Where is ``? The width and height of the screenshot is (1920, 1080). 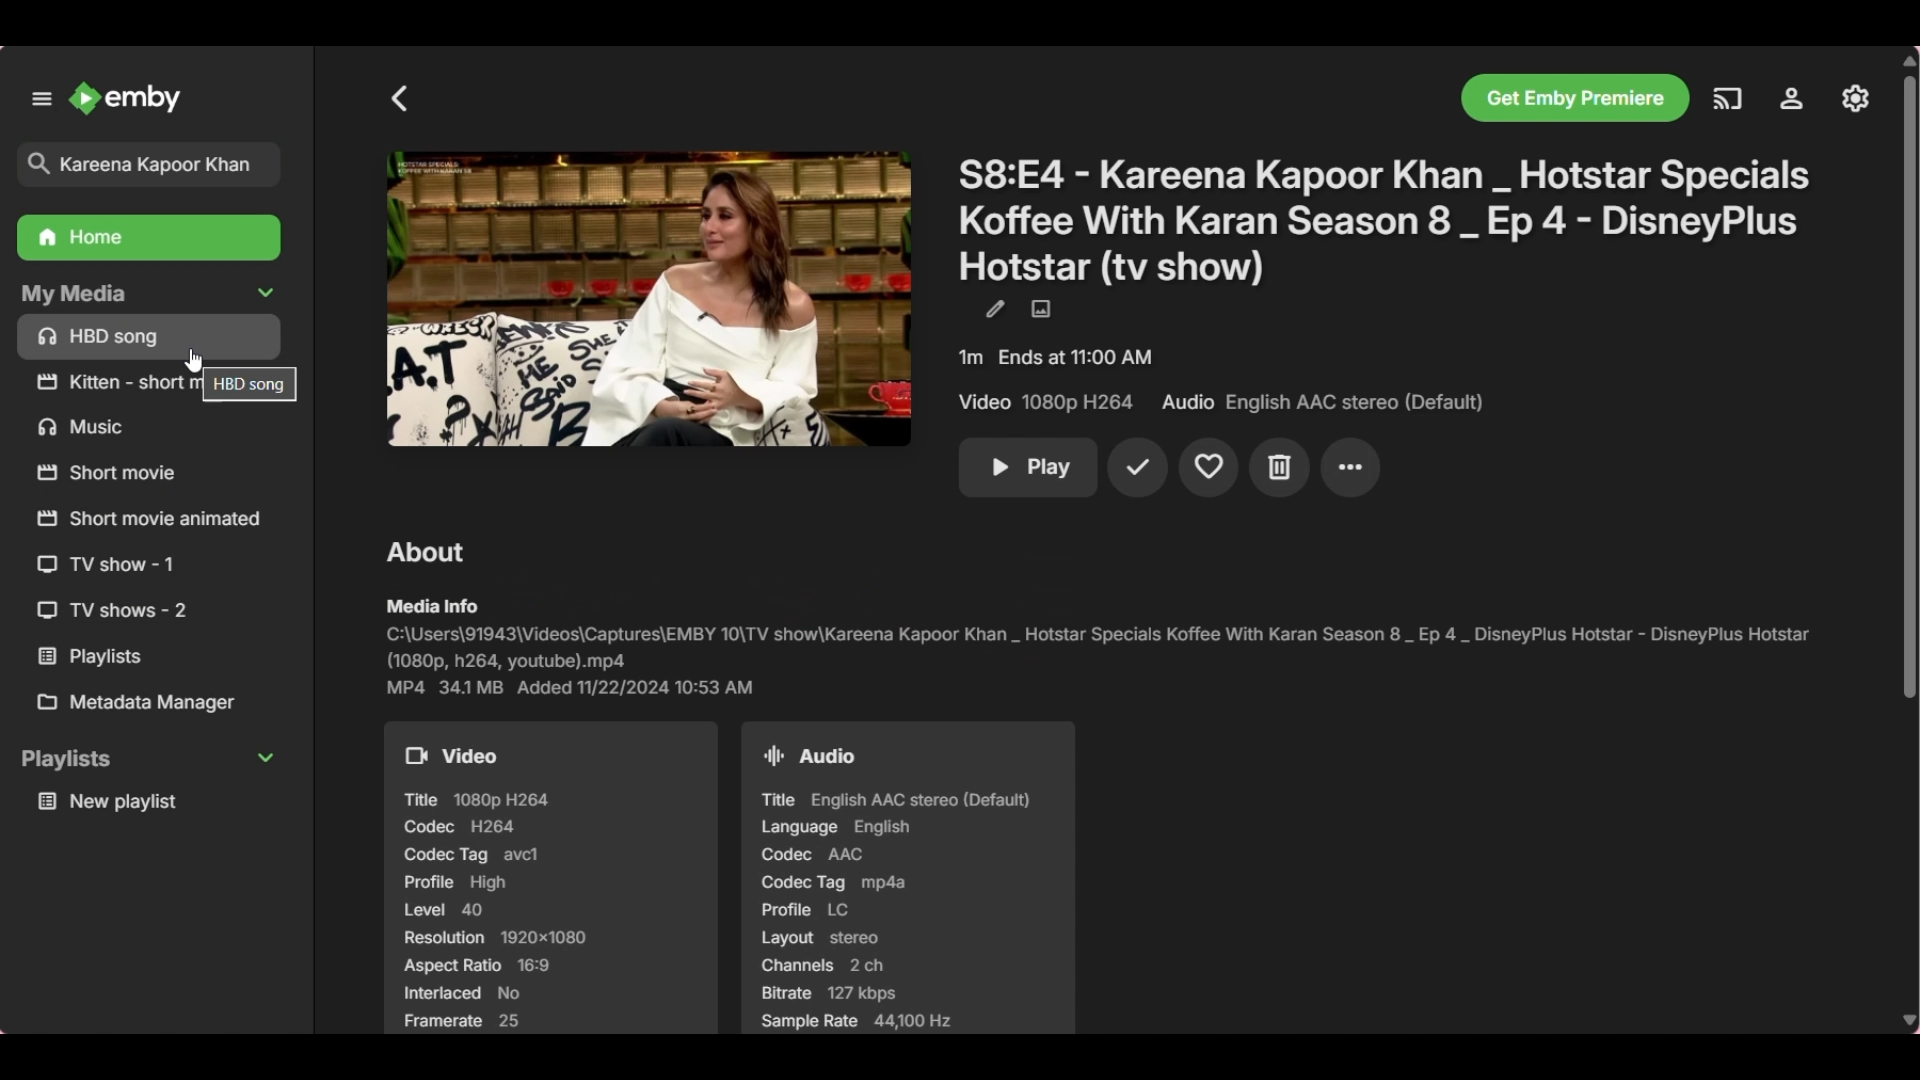
 is located at coordinates (134, 429).